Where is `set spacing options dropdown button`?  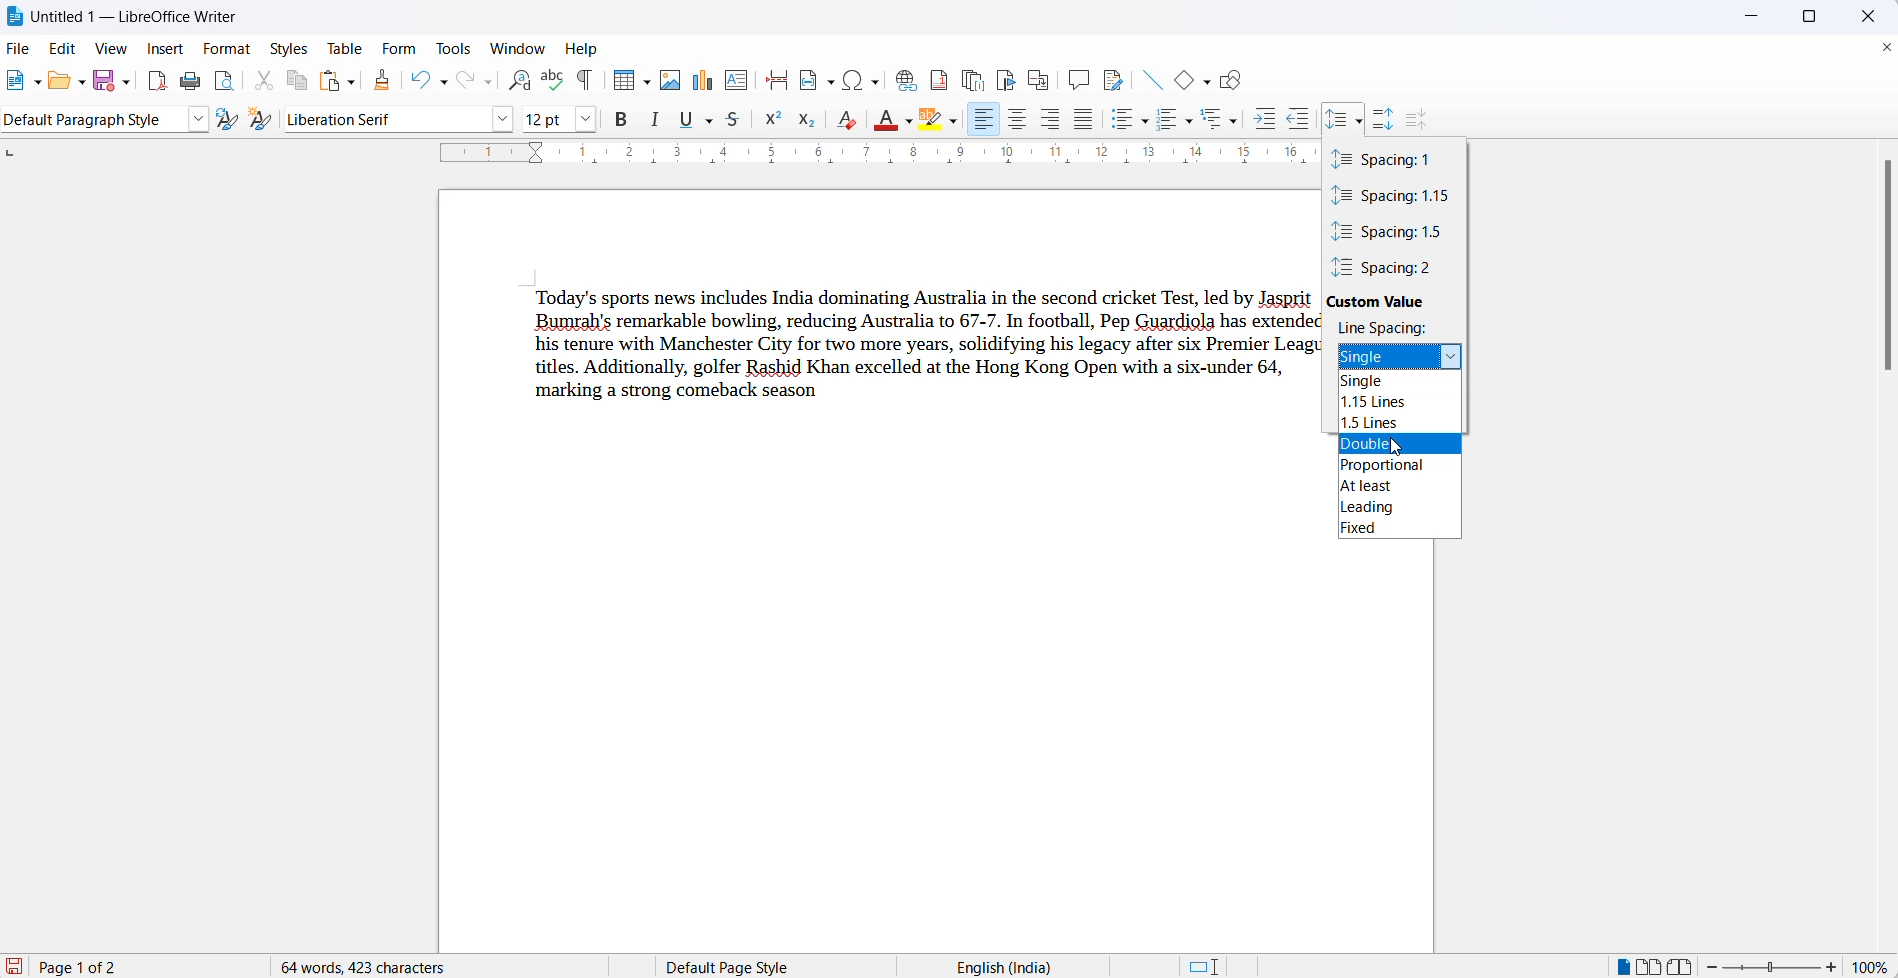
set spacing options dropdown button is located at coordinates (1360, 123).